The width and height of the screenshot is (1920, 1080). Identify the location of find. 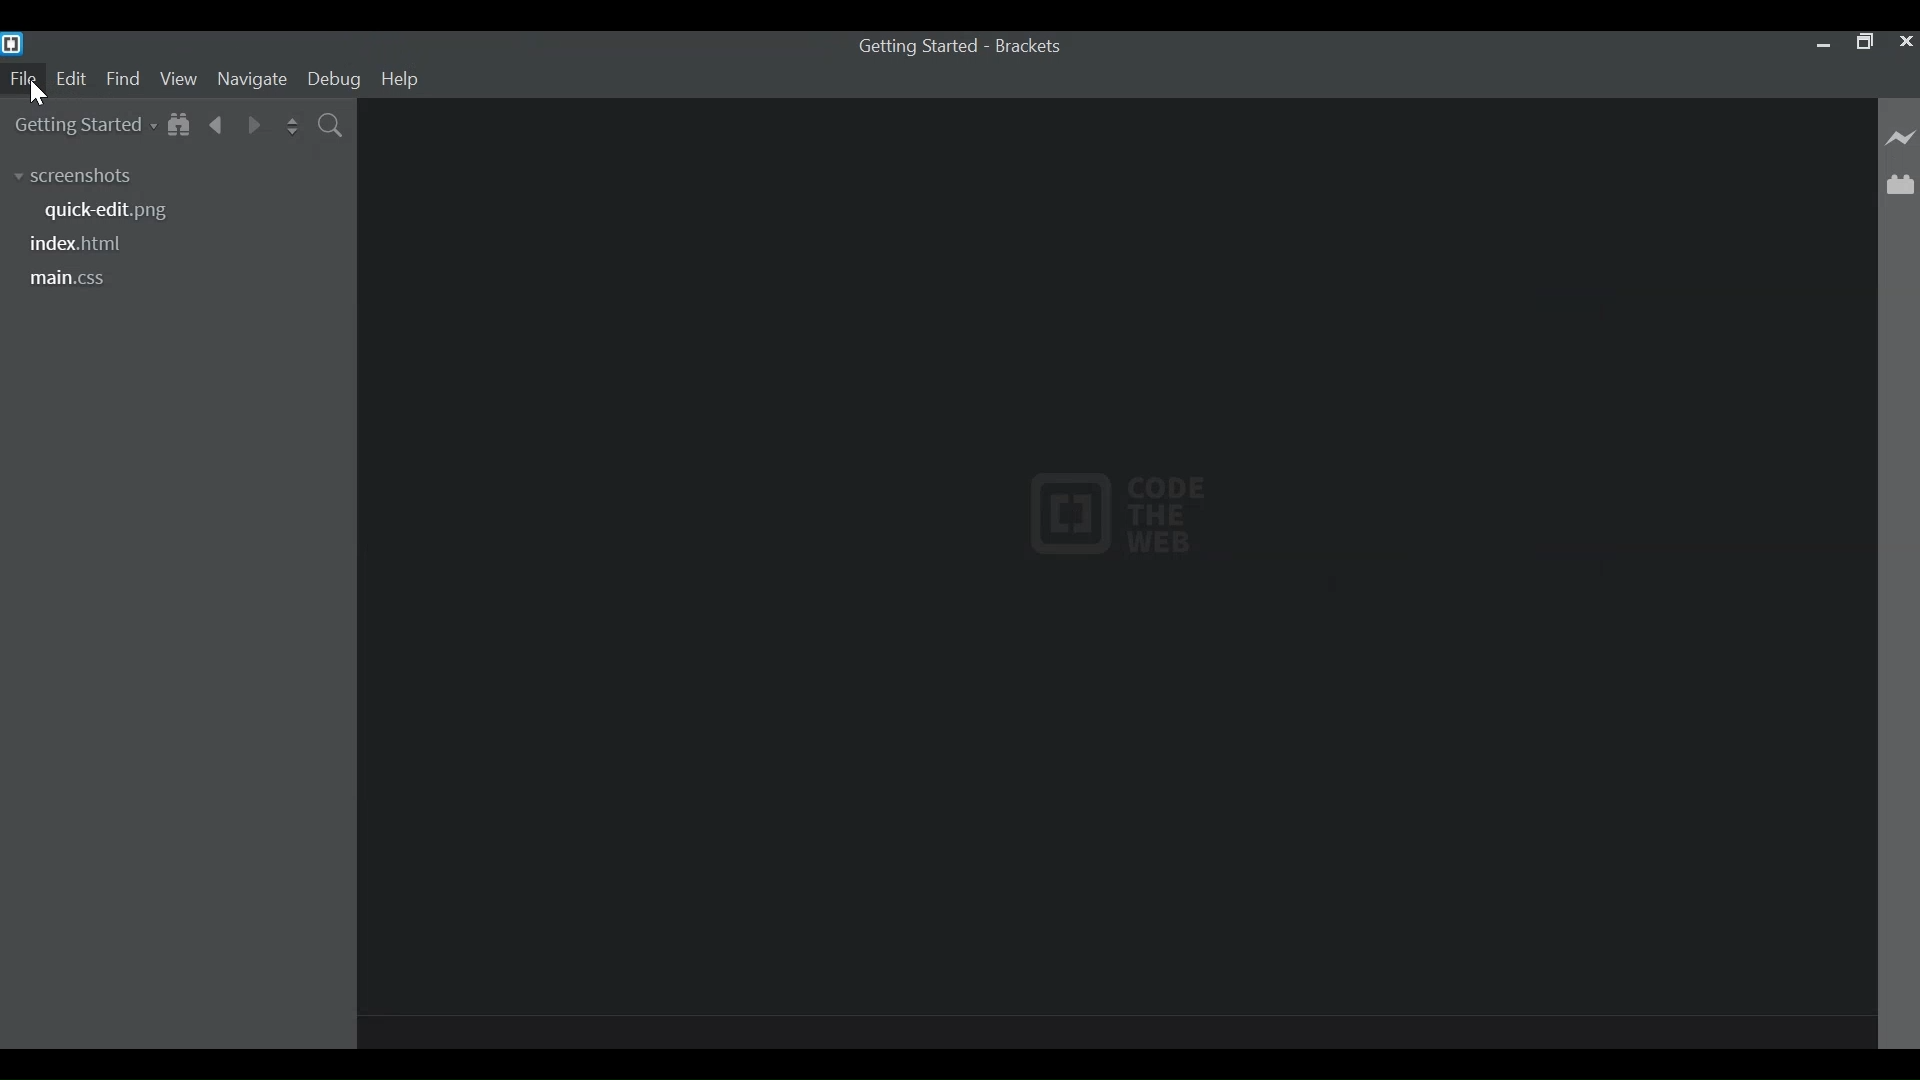
(124, 79).